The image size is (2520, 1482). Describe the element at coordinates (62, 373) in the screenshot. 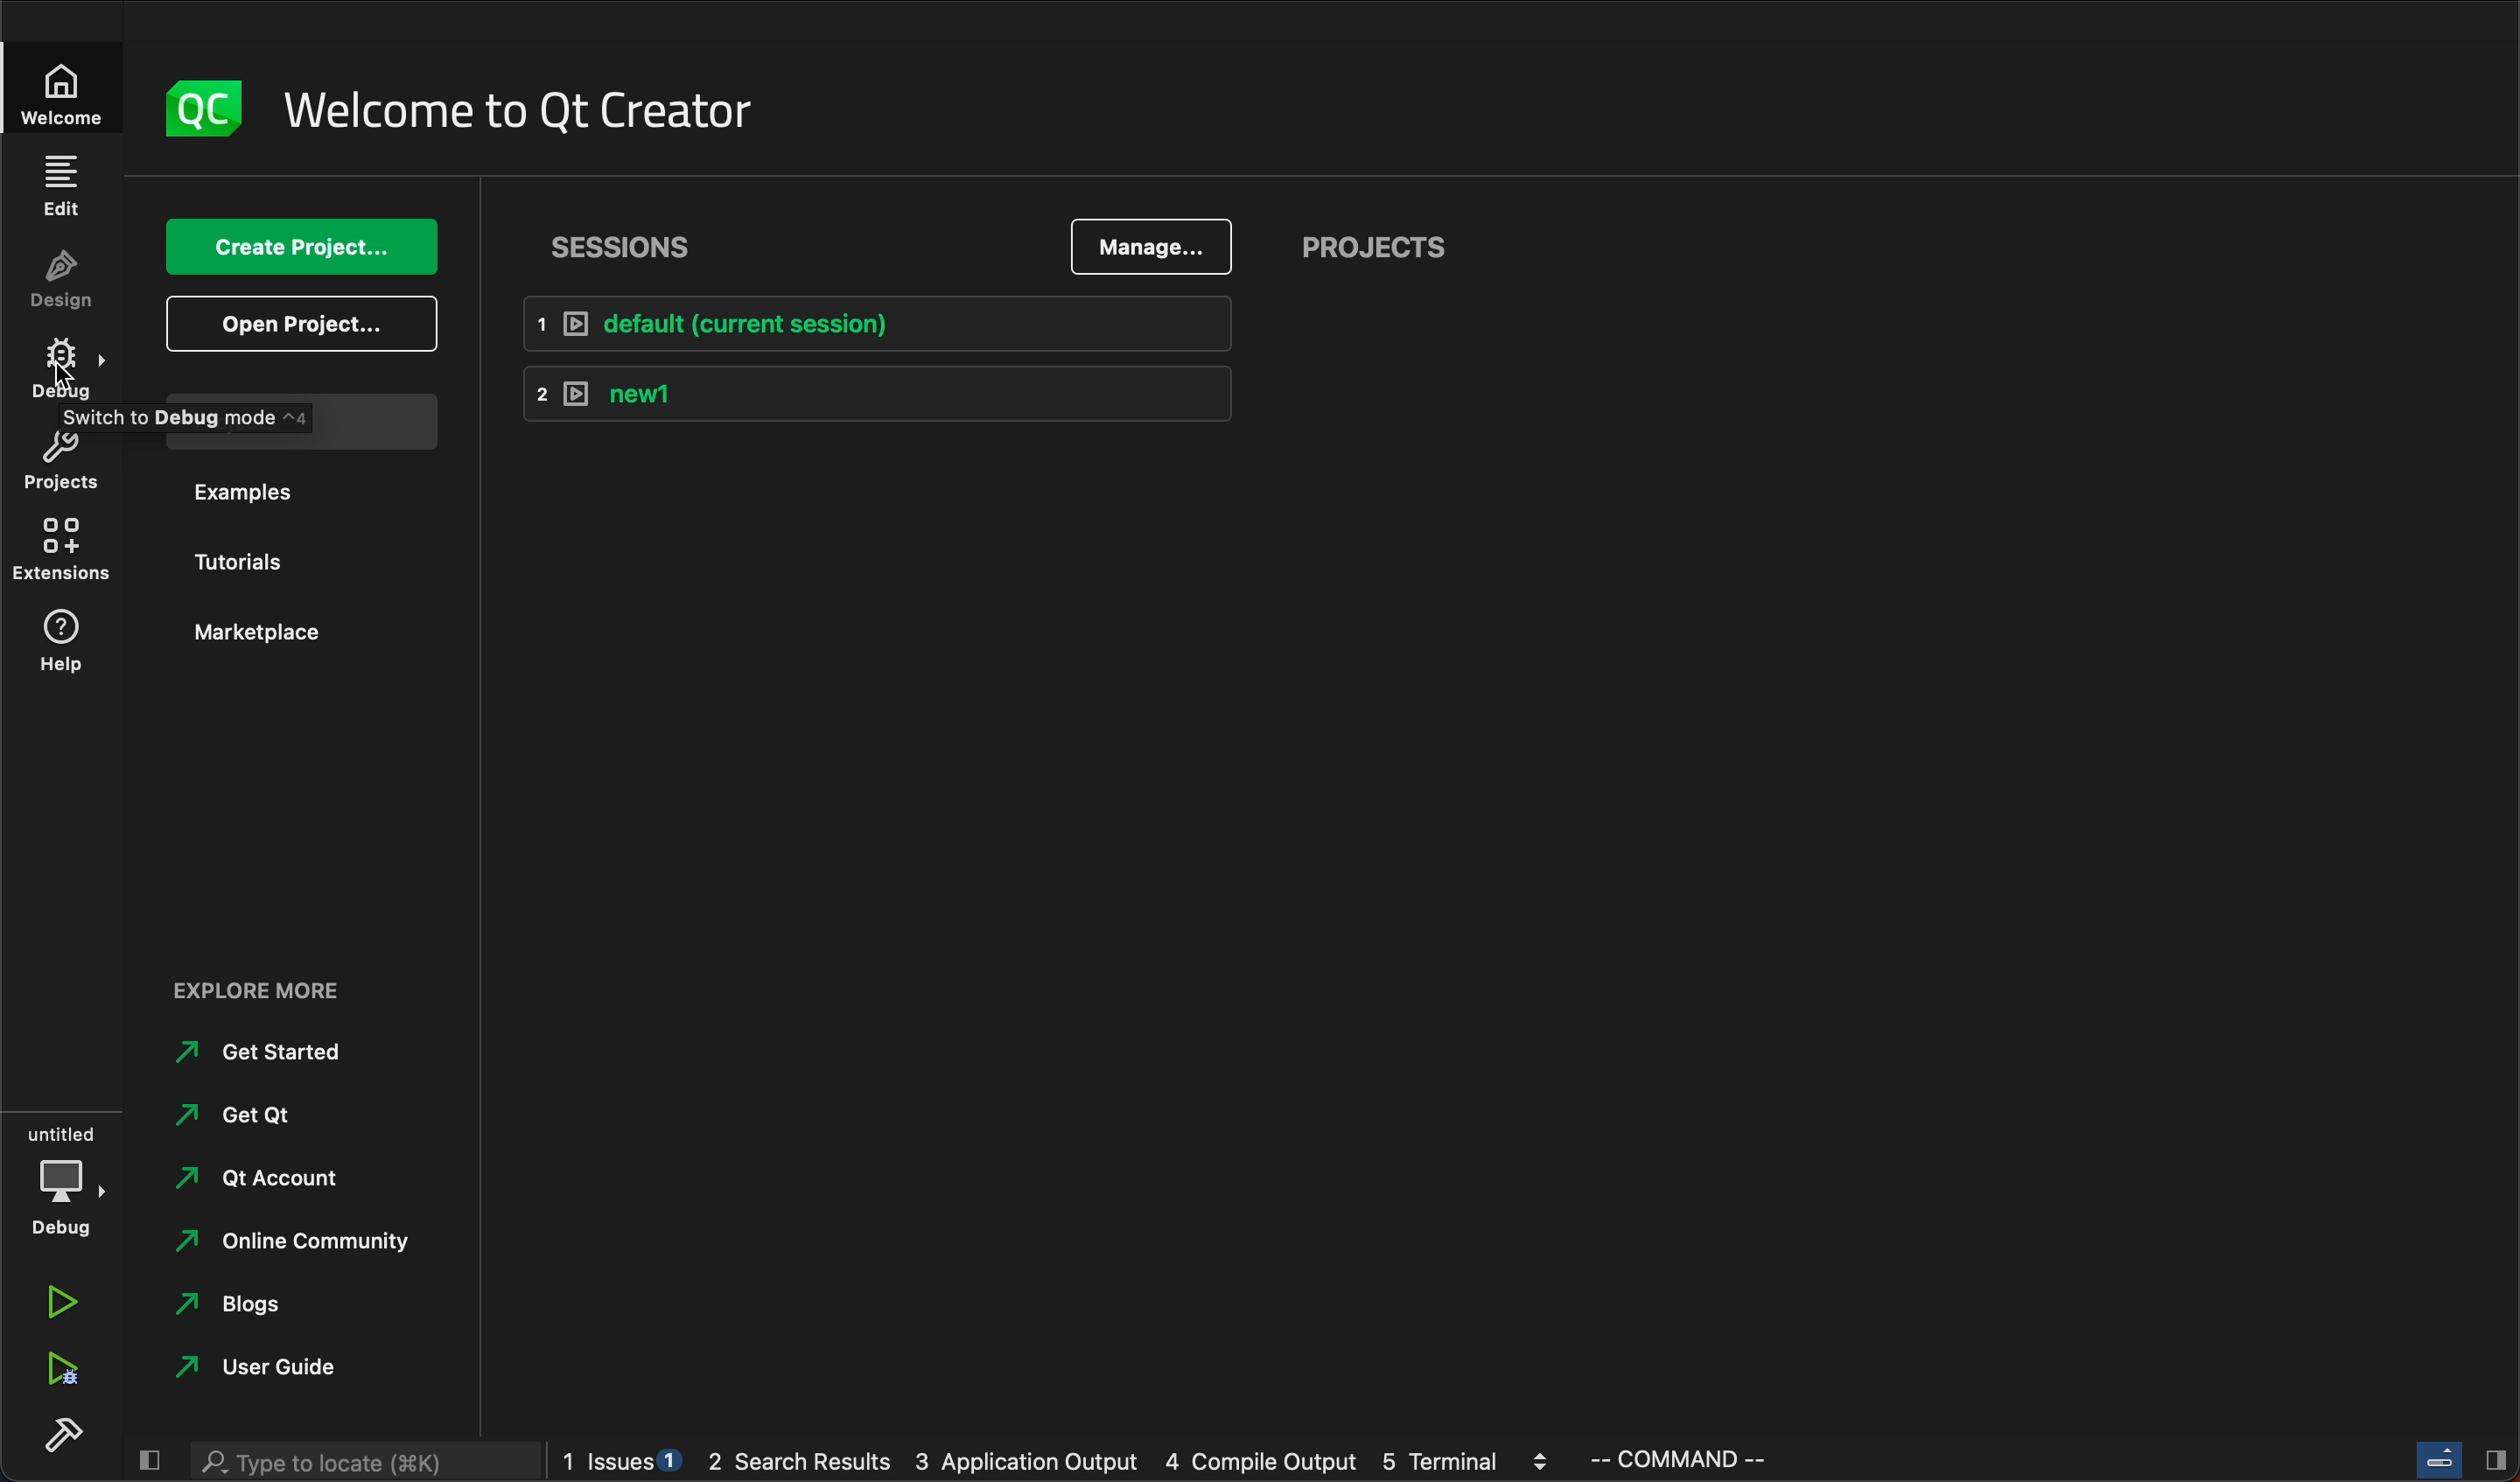

I see `cursor` at that location.